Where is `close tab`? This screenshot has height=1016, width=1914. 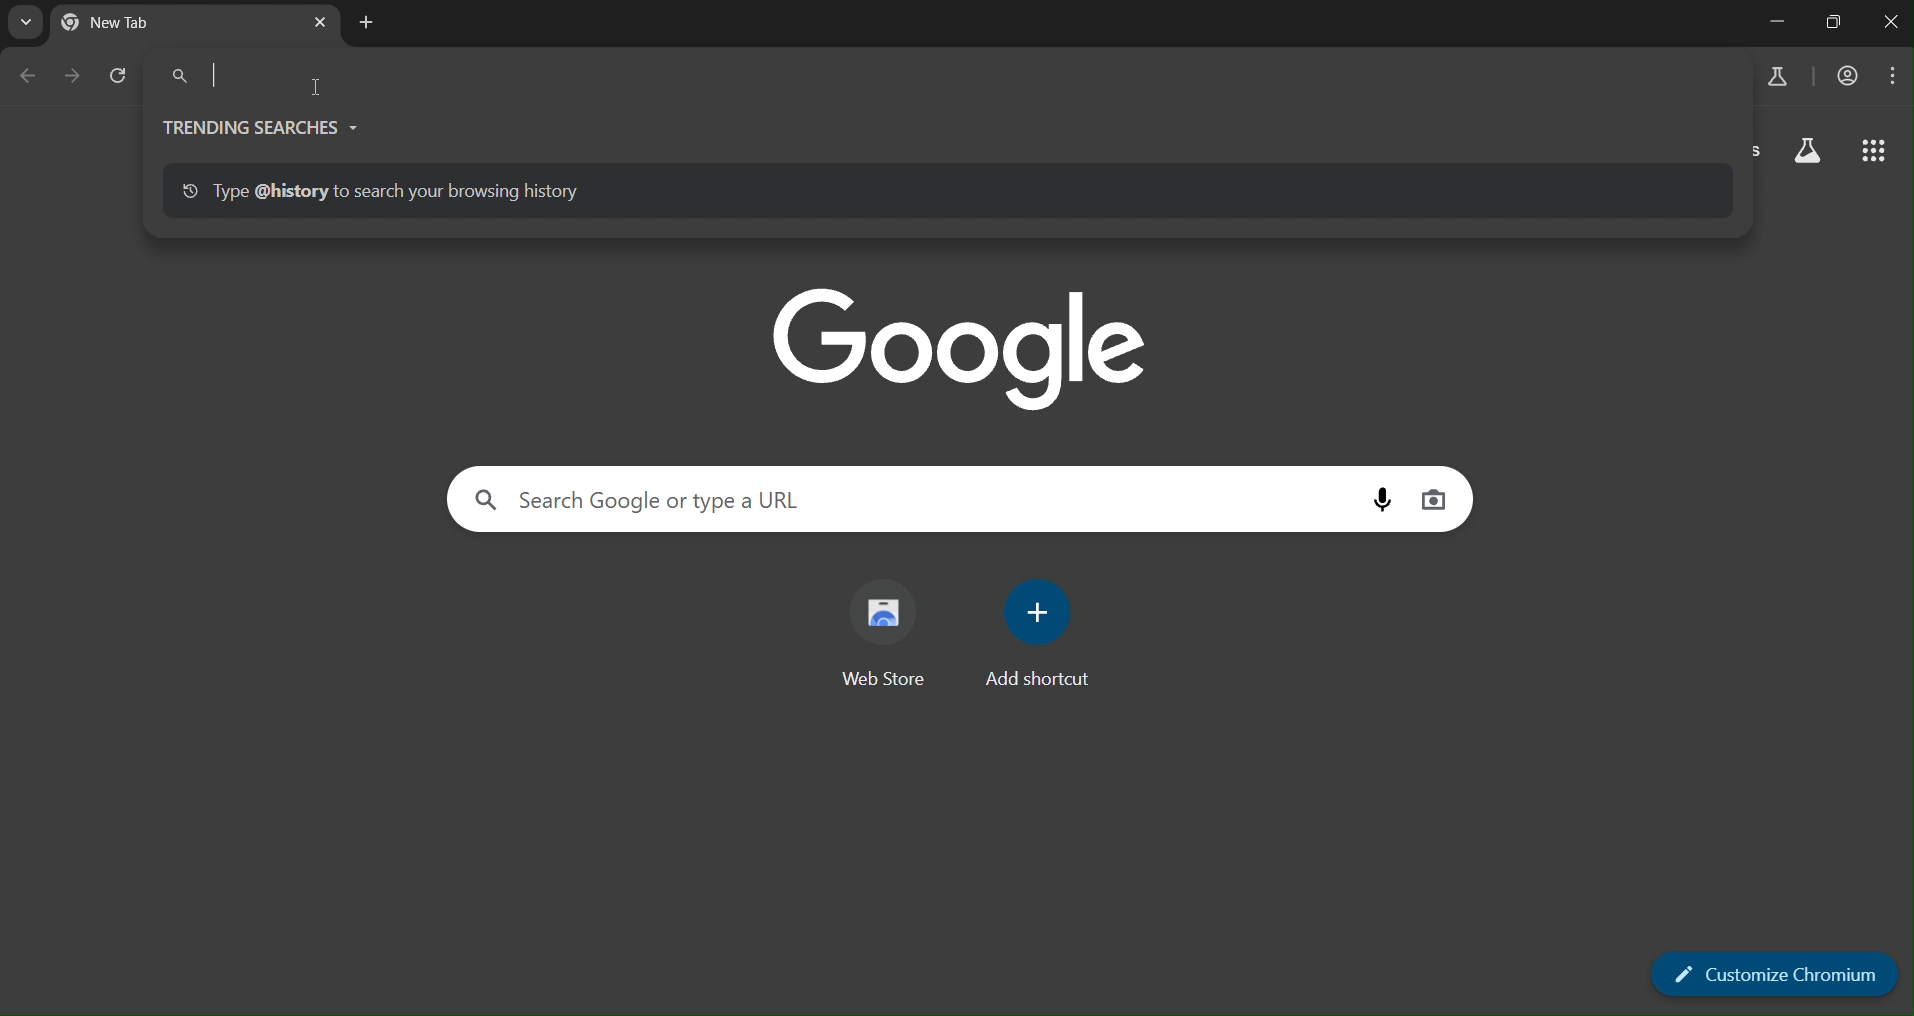
close tab is located at coordinates (322, 22).